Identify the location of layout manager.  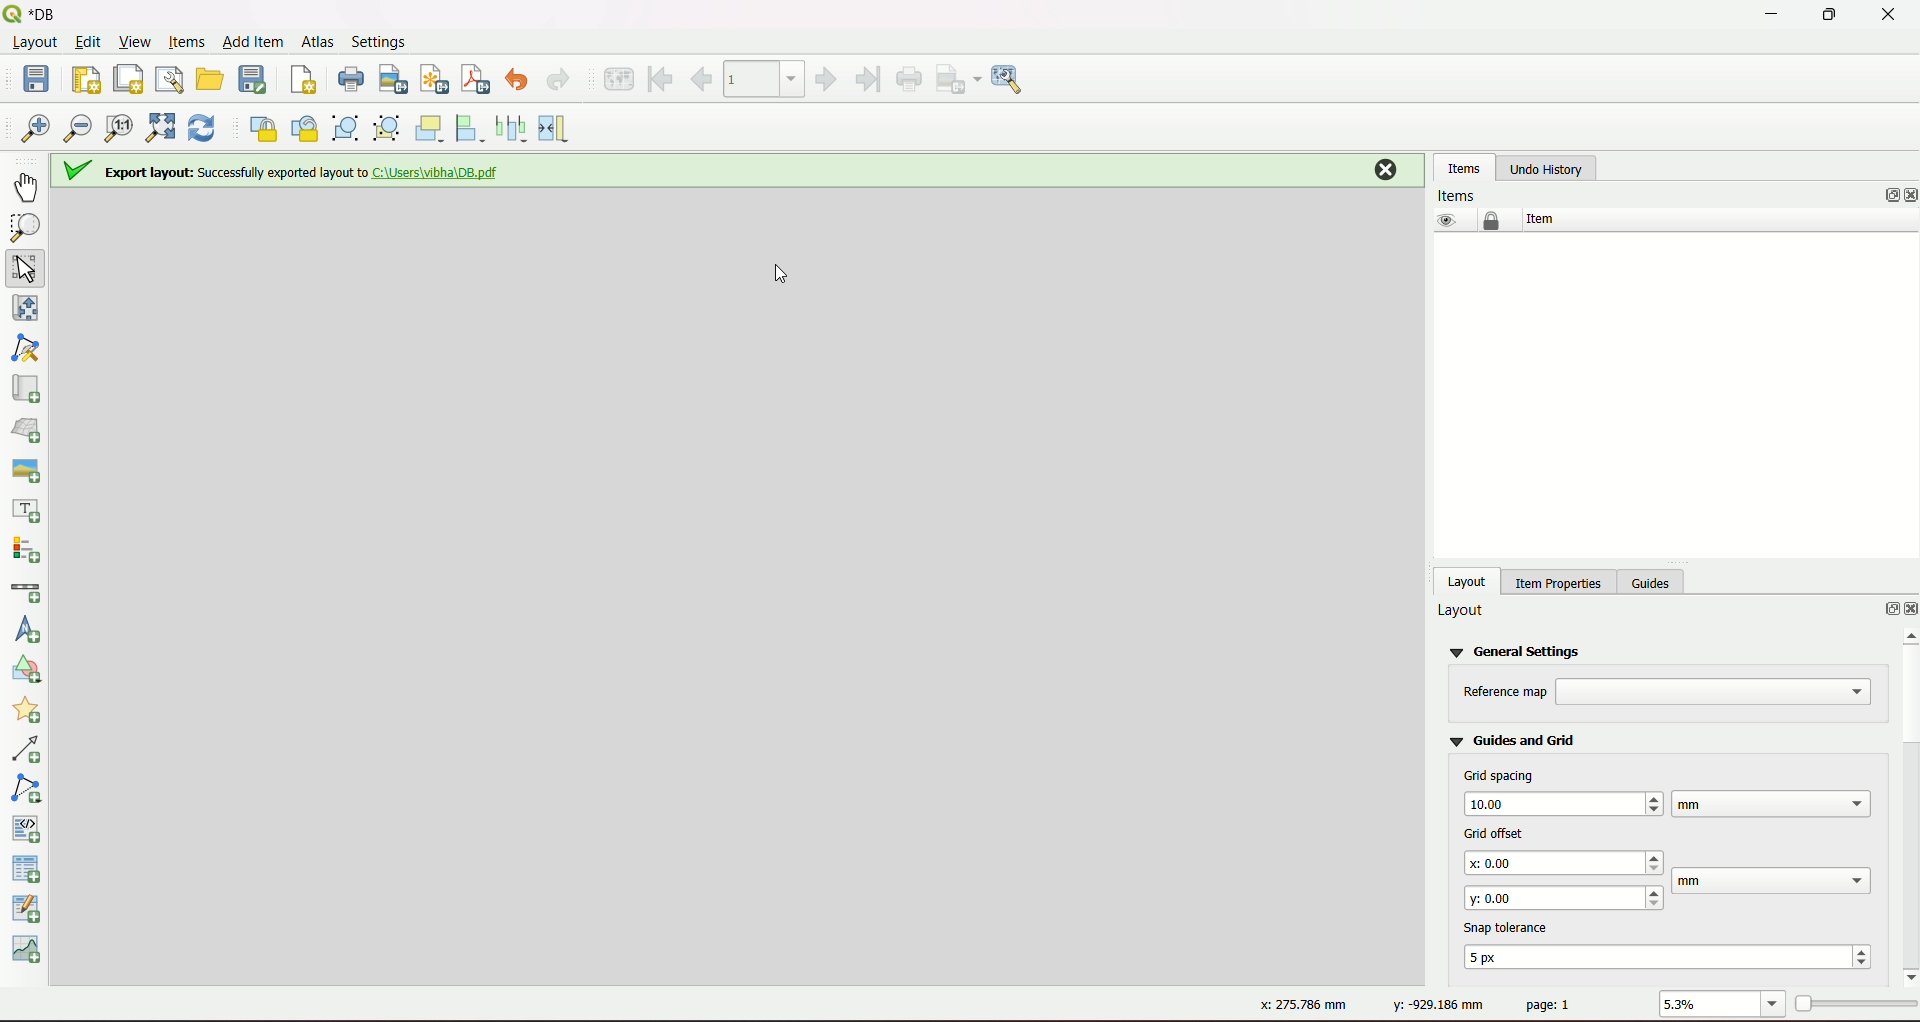
(169, 79).